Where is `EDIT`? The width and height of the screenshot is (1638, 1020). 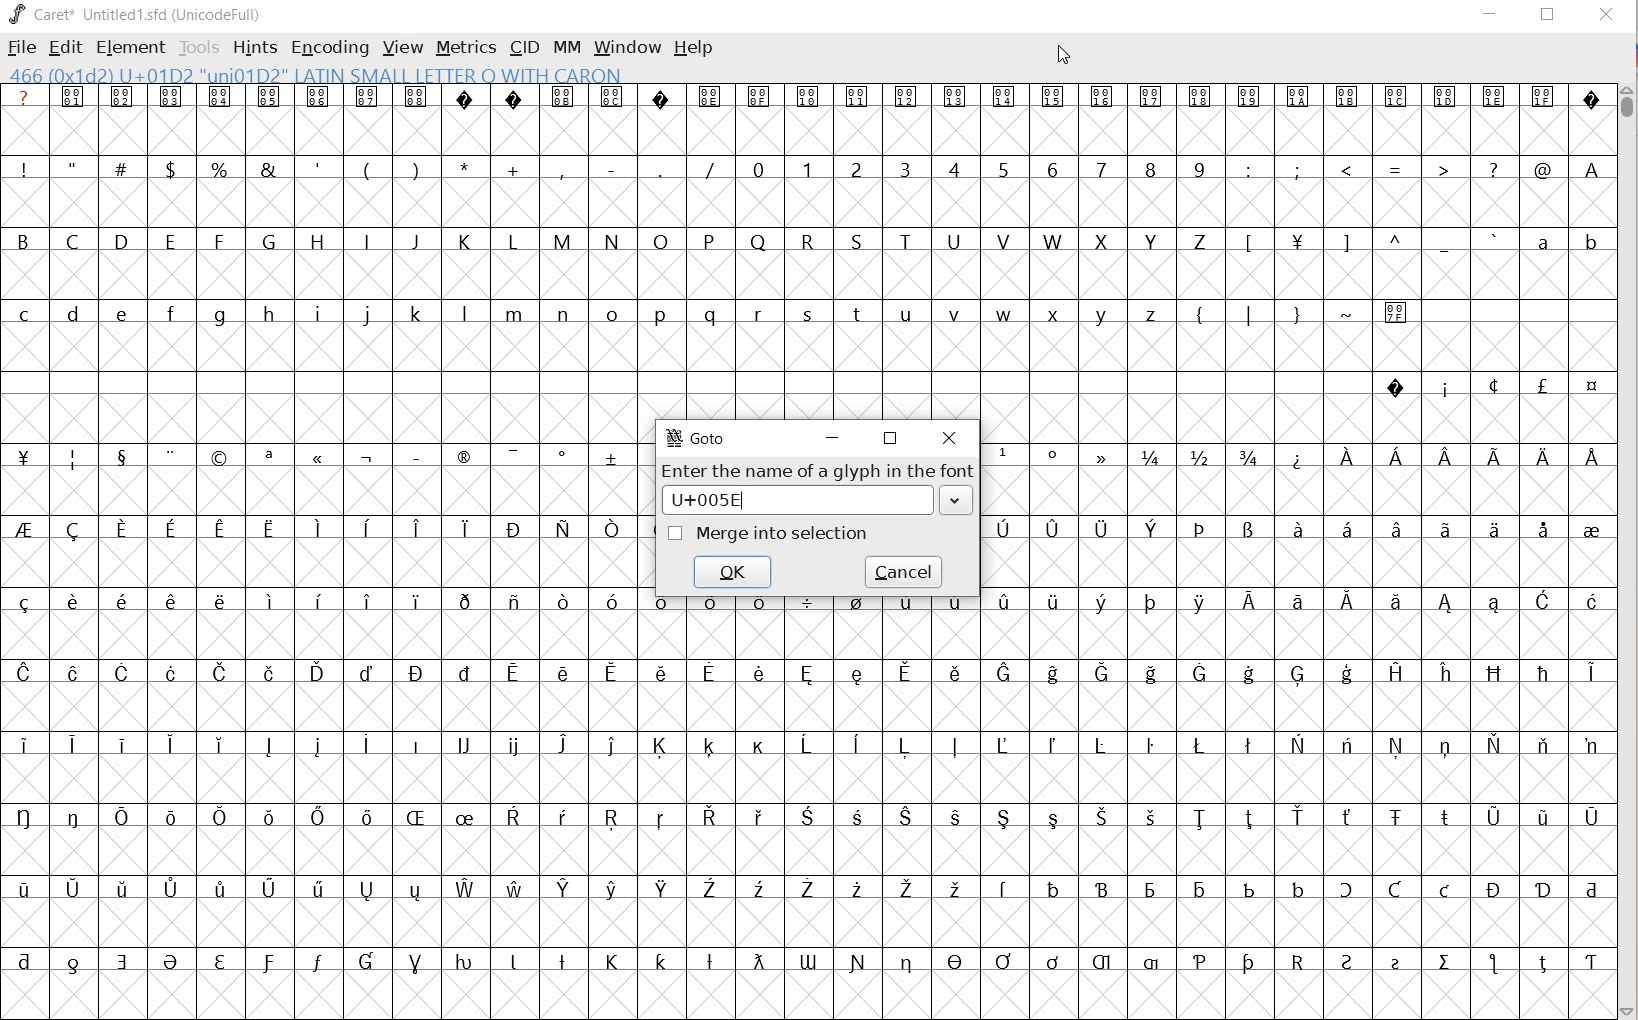
EDIT is located at coordinates (67, 48).